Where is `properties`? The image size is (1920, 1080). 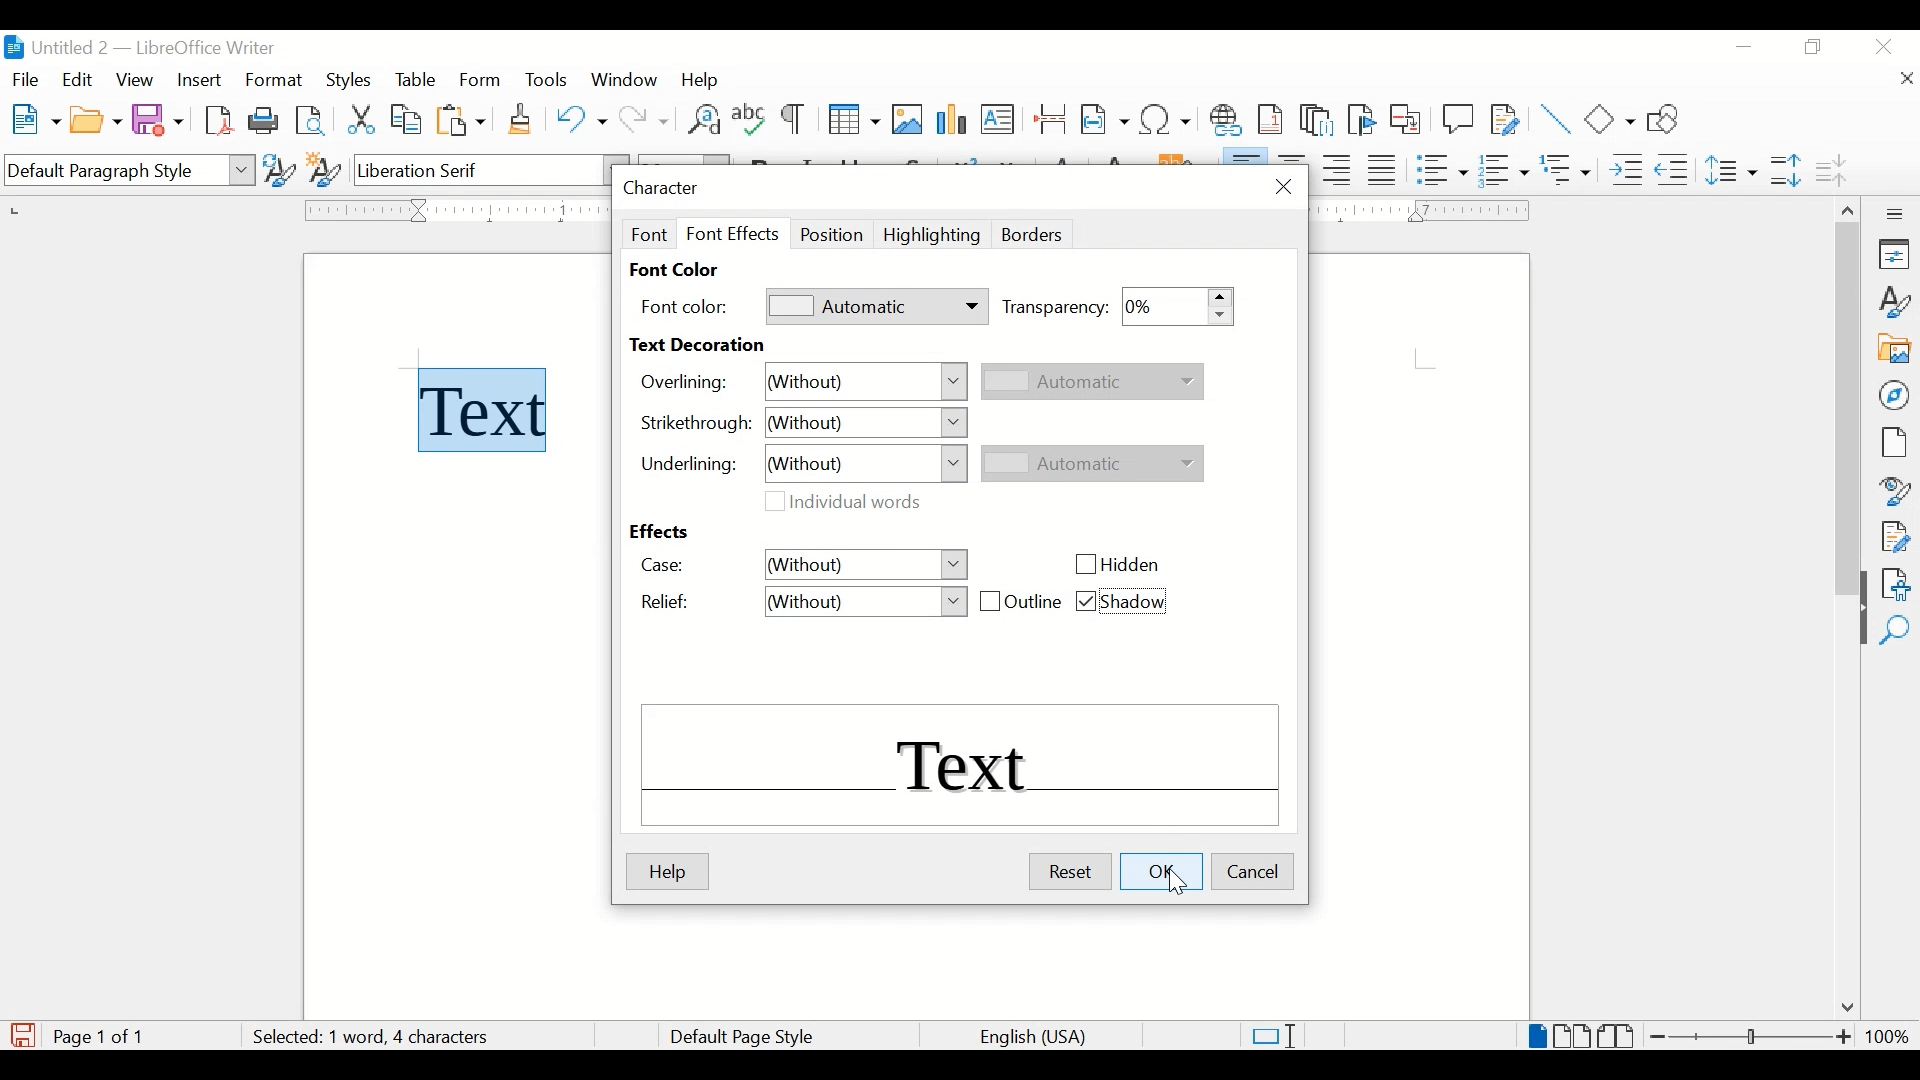 properties is located at coordinates (1896, 254).